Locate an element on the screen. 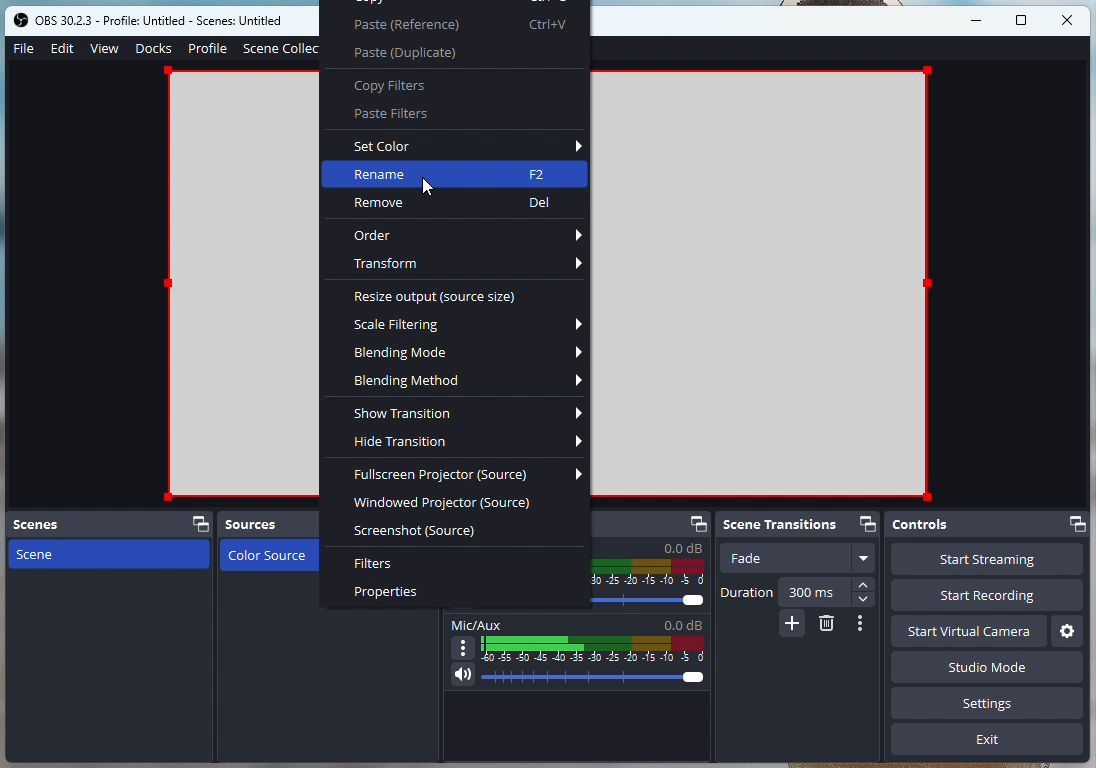 This screenshot has width=1096, height=768. Resize output (source size) is located at coordinates (444, 296).